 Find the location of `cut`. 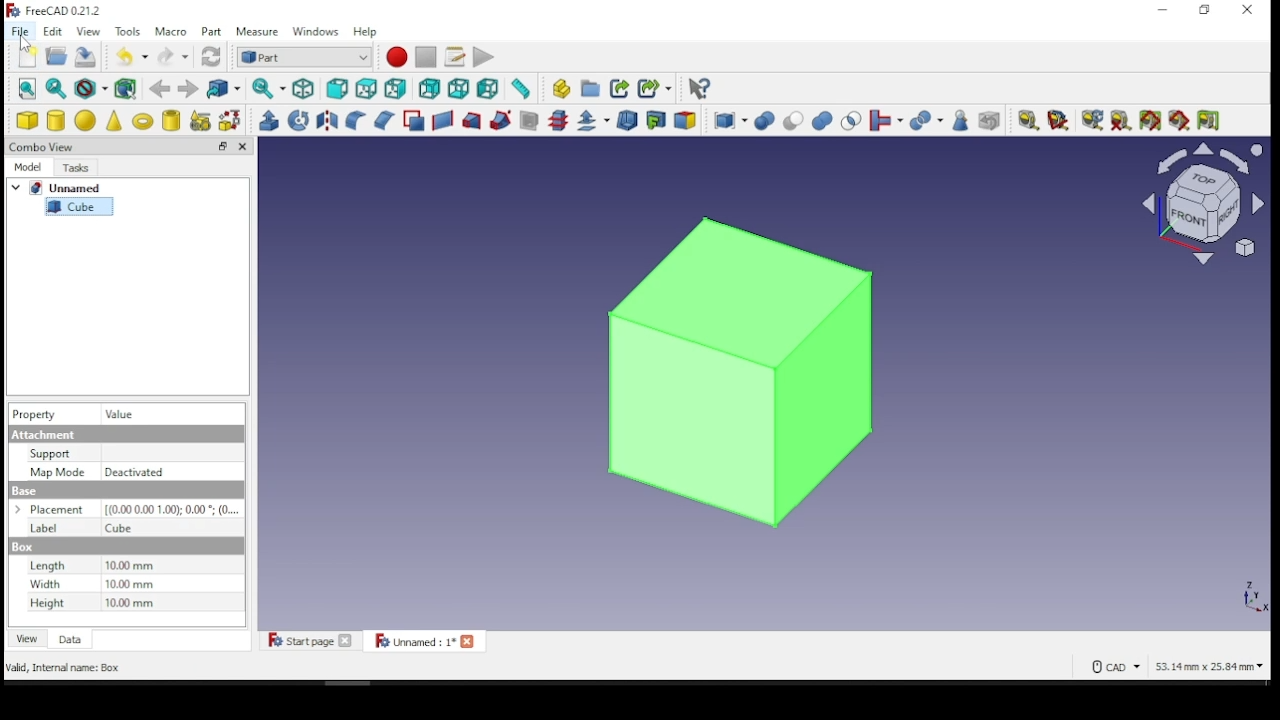

cut is located at coordinates (794, 120).